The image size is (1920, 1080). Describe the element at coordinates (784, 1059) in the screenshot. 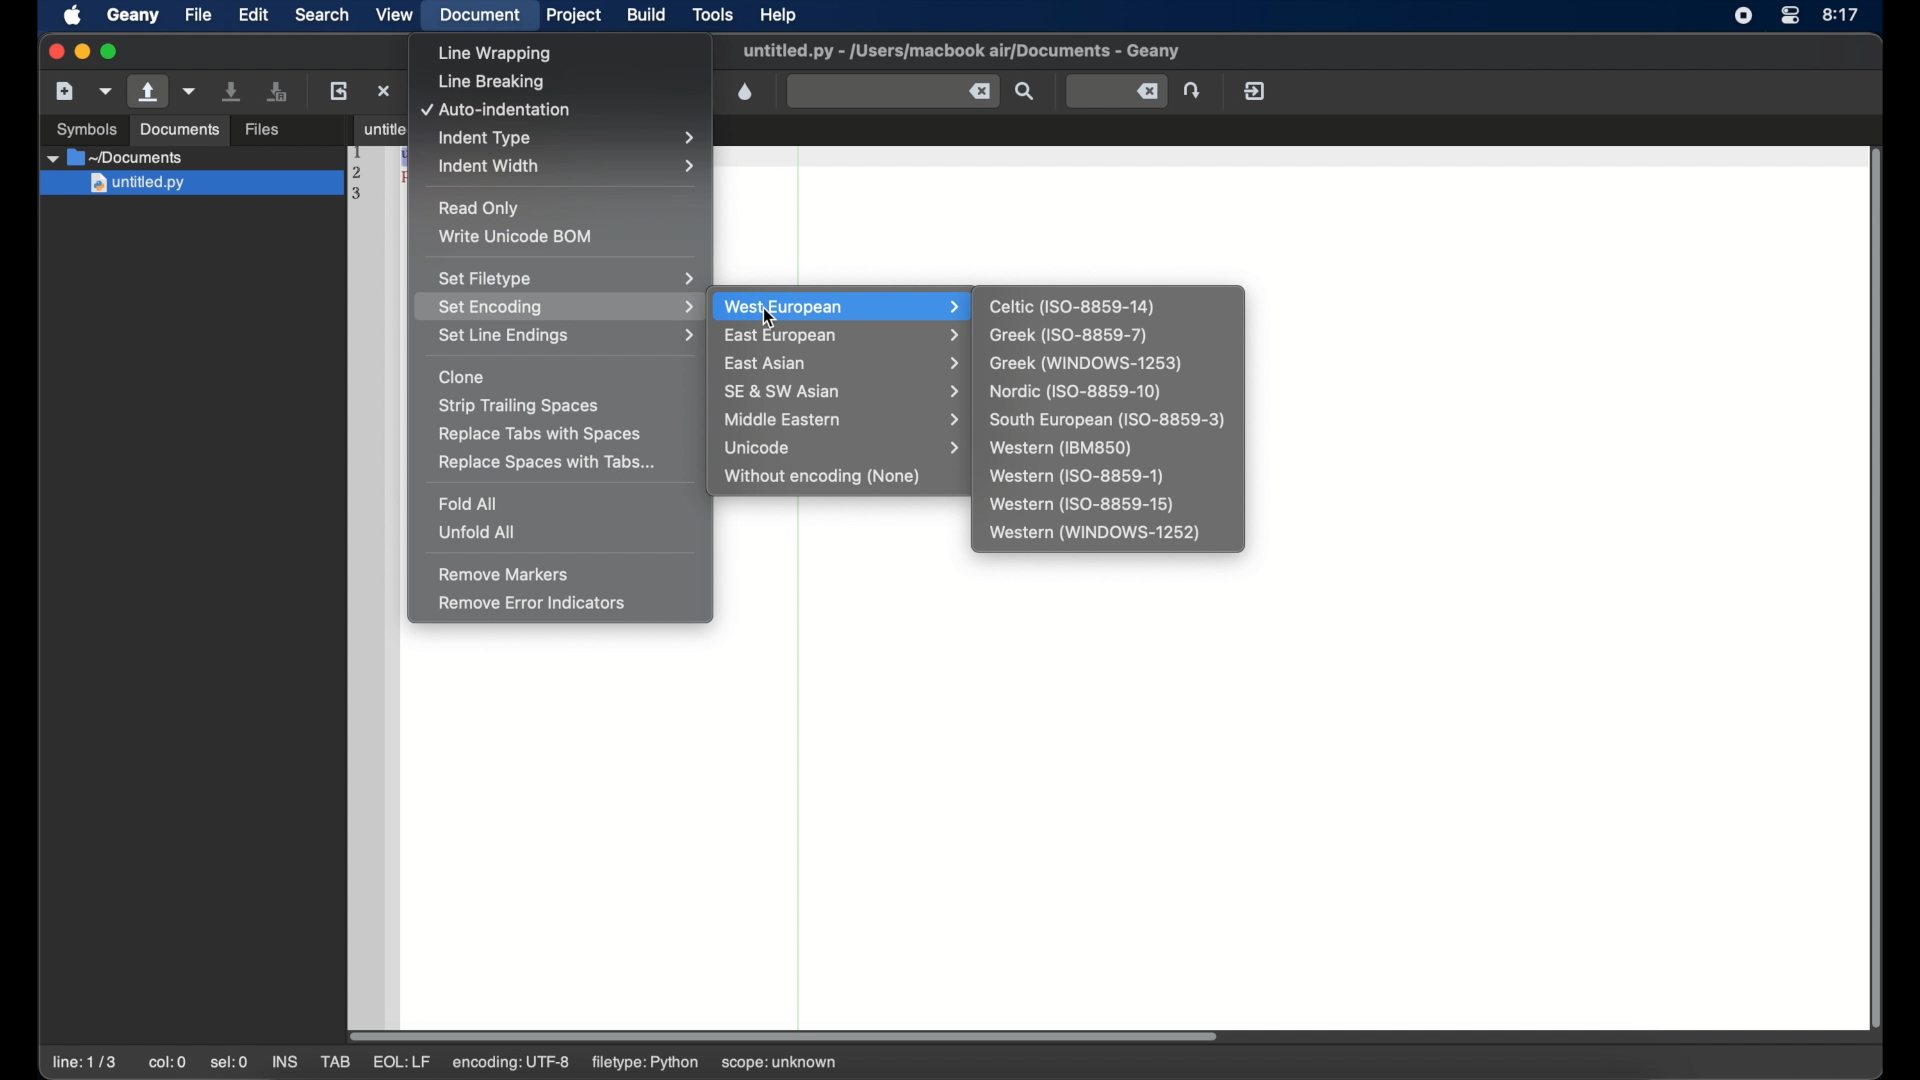

I see `scope: unknown` at that location.